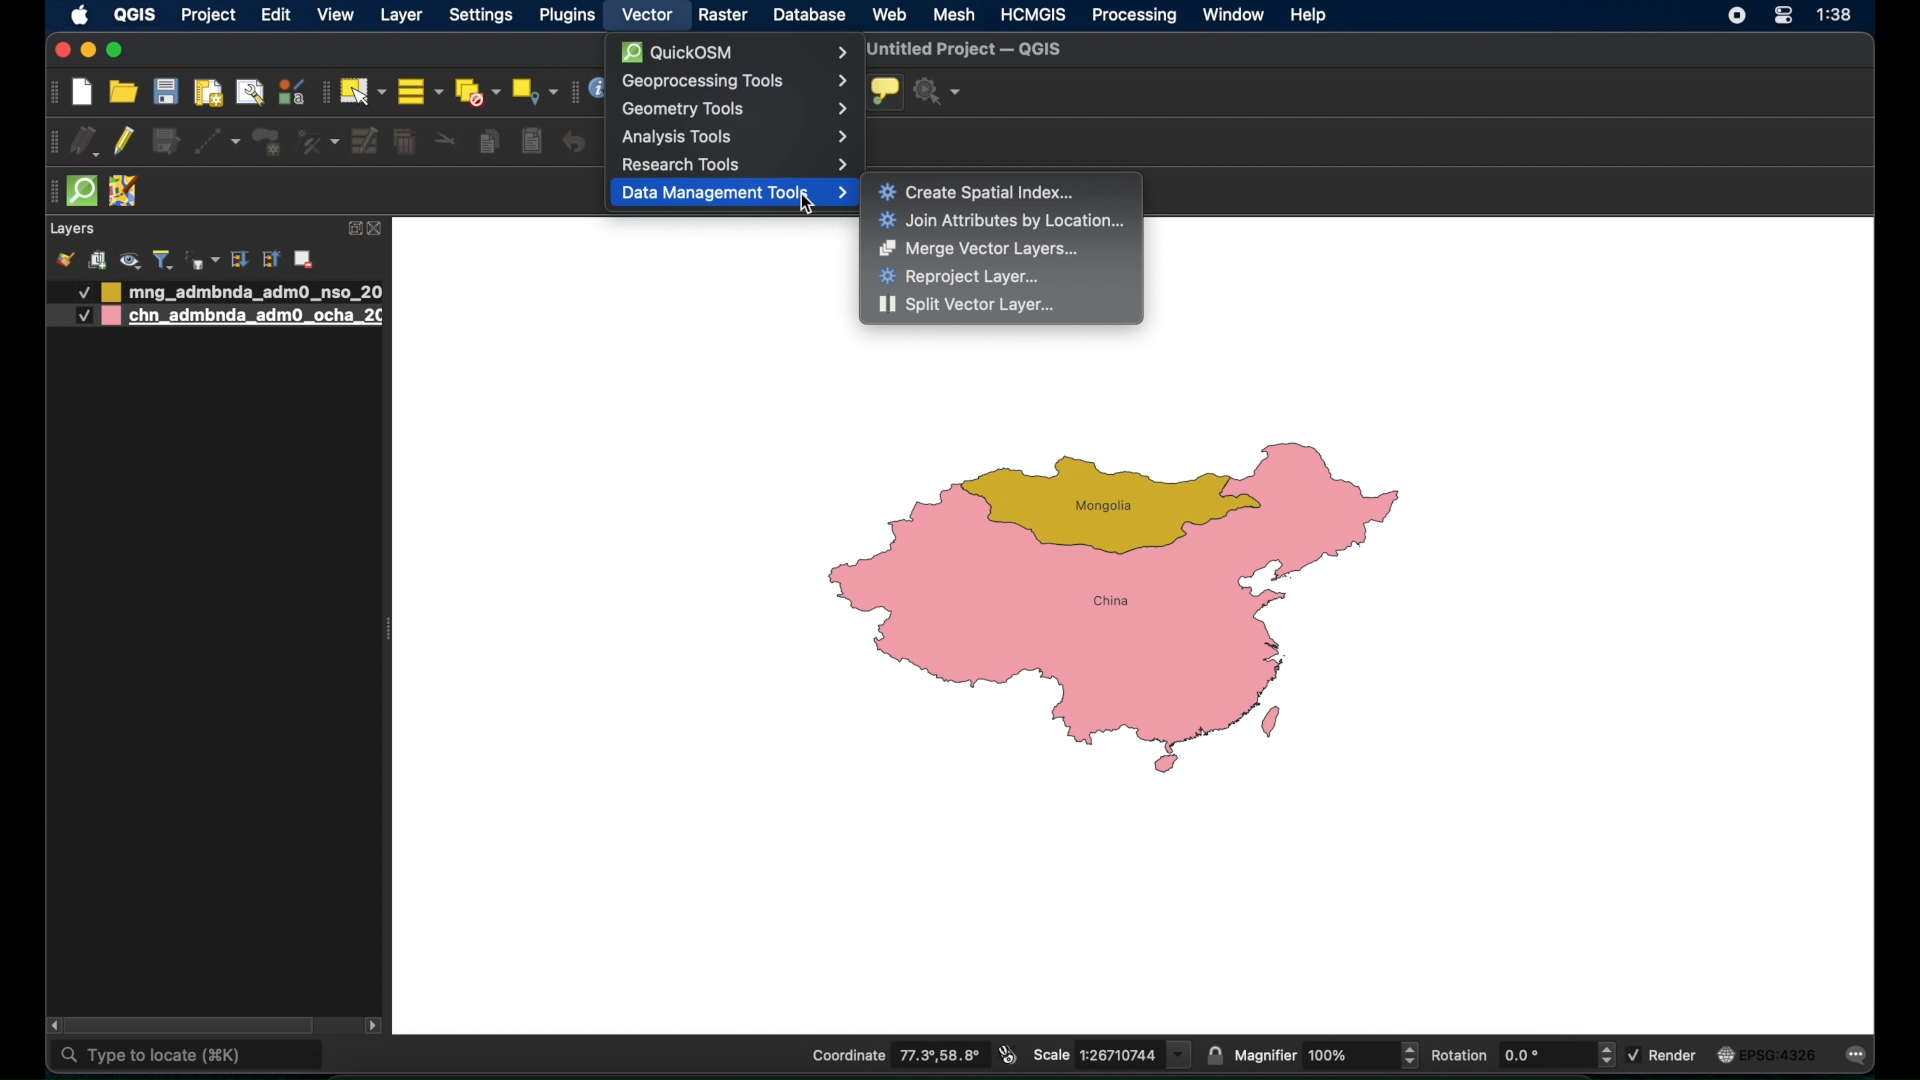 The height and width of the screenshot is (1080, 1920). Describe the element at coordinates (405, 142) in the screenshot. I see `delete selected` at that location.